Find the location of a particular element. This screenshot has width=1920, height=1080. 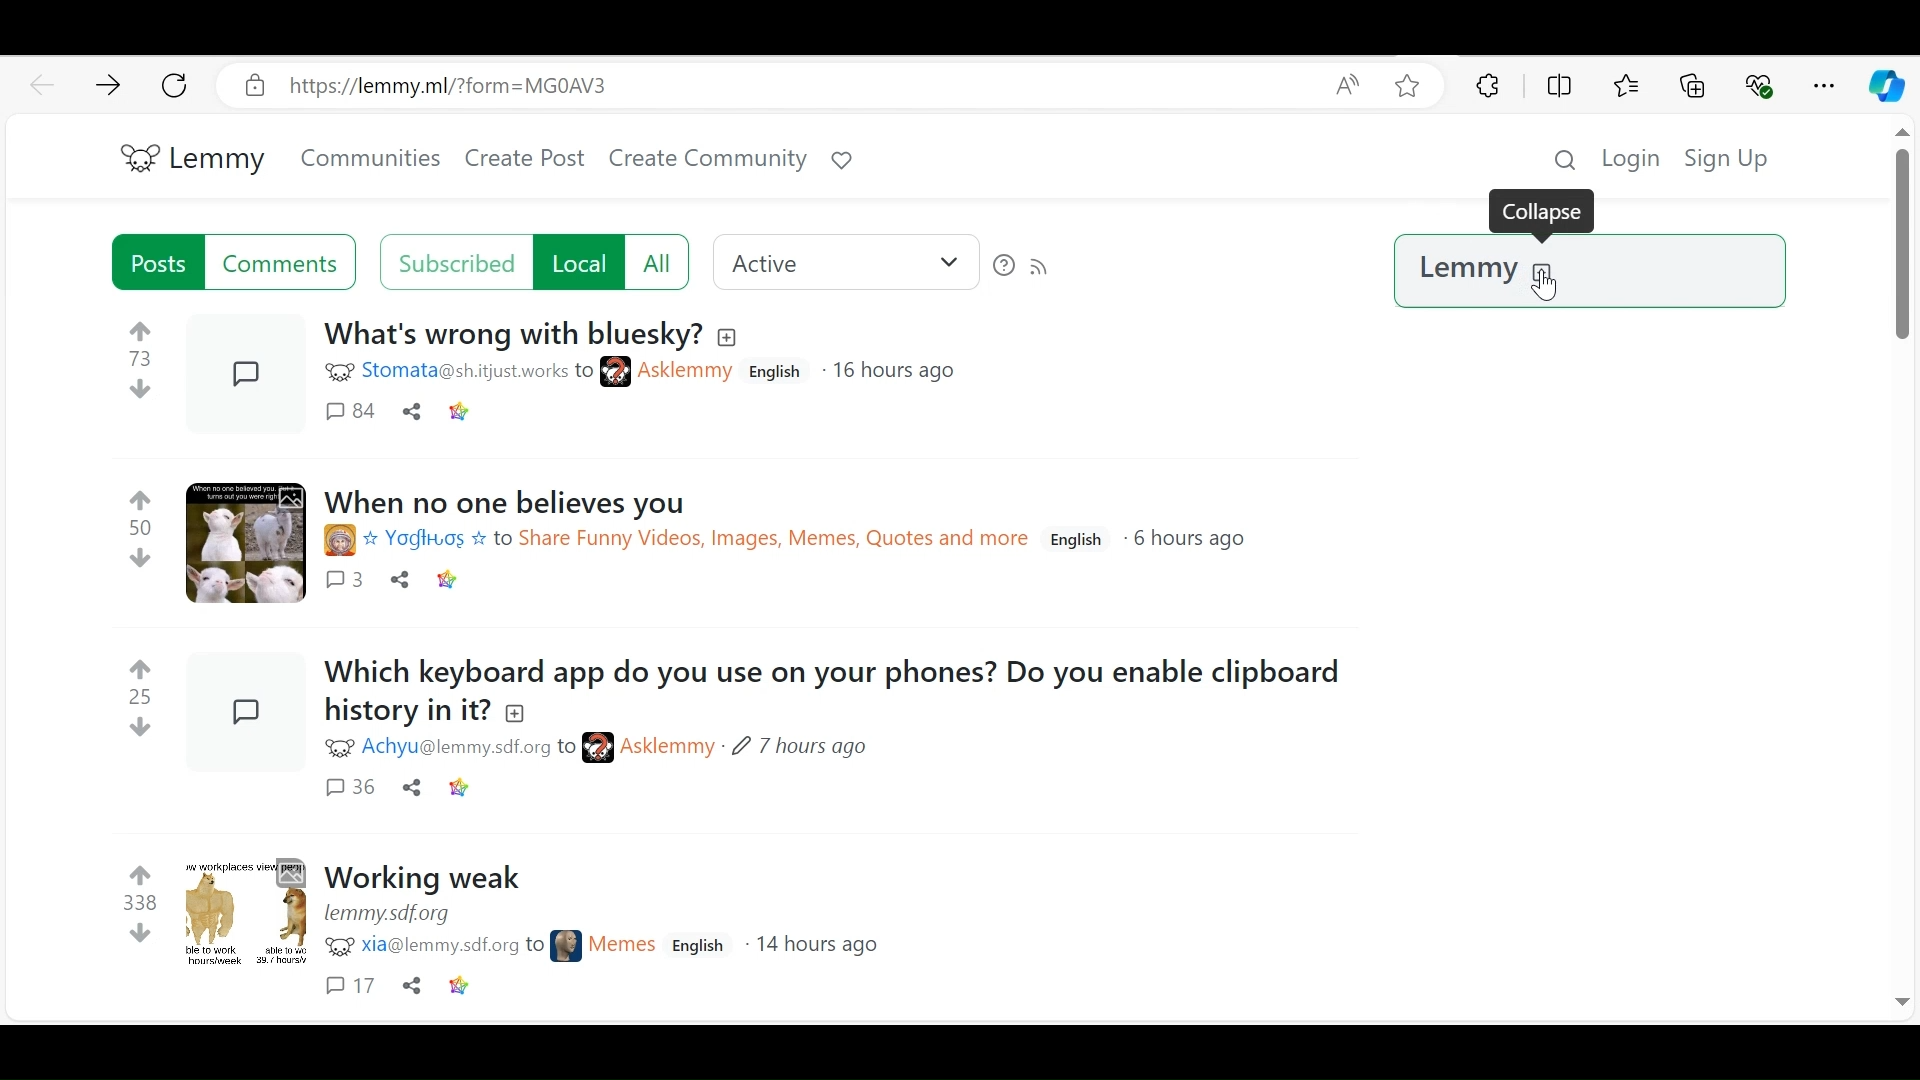

Upvotes is located at coordinates (145, 329).